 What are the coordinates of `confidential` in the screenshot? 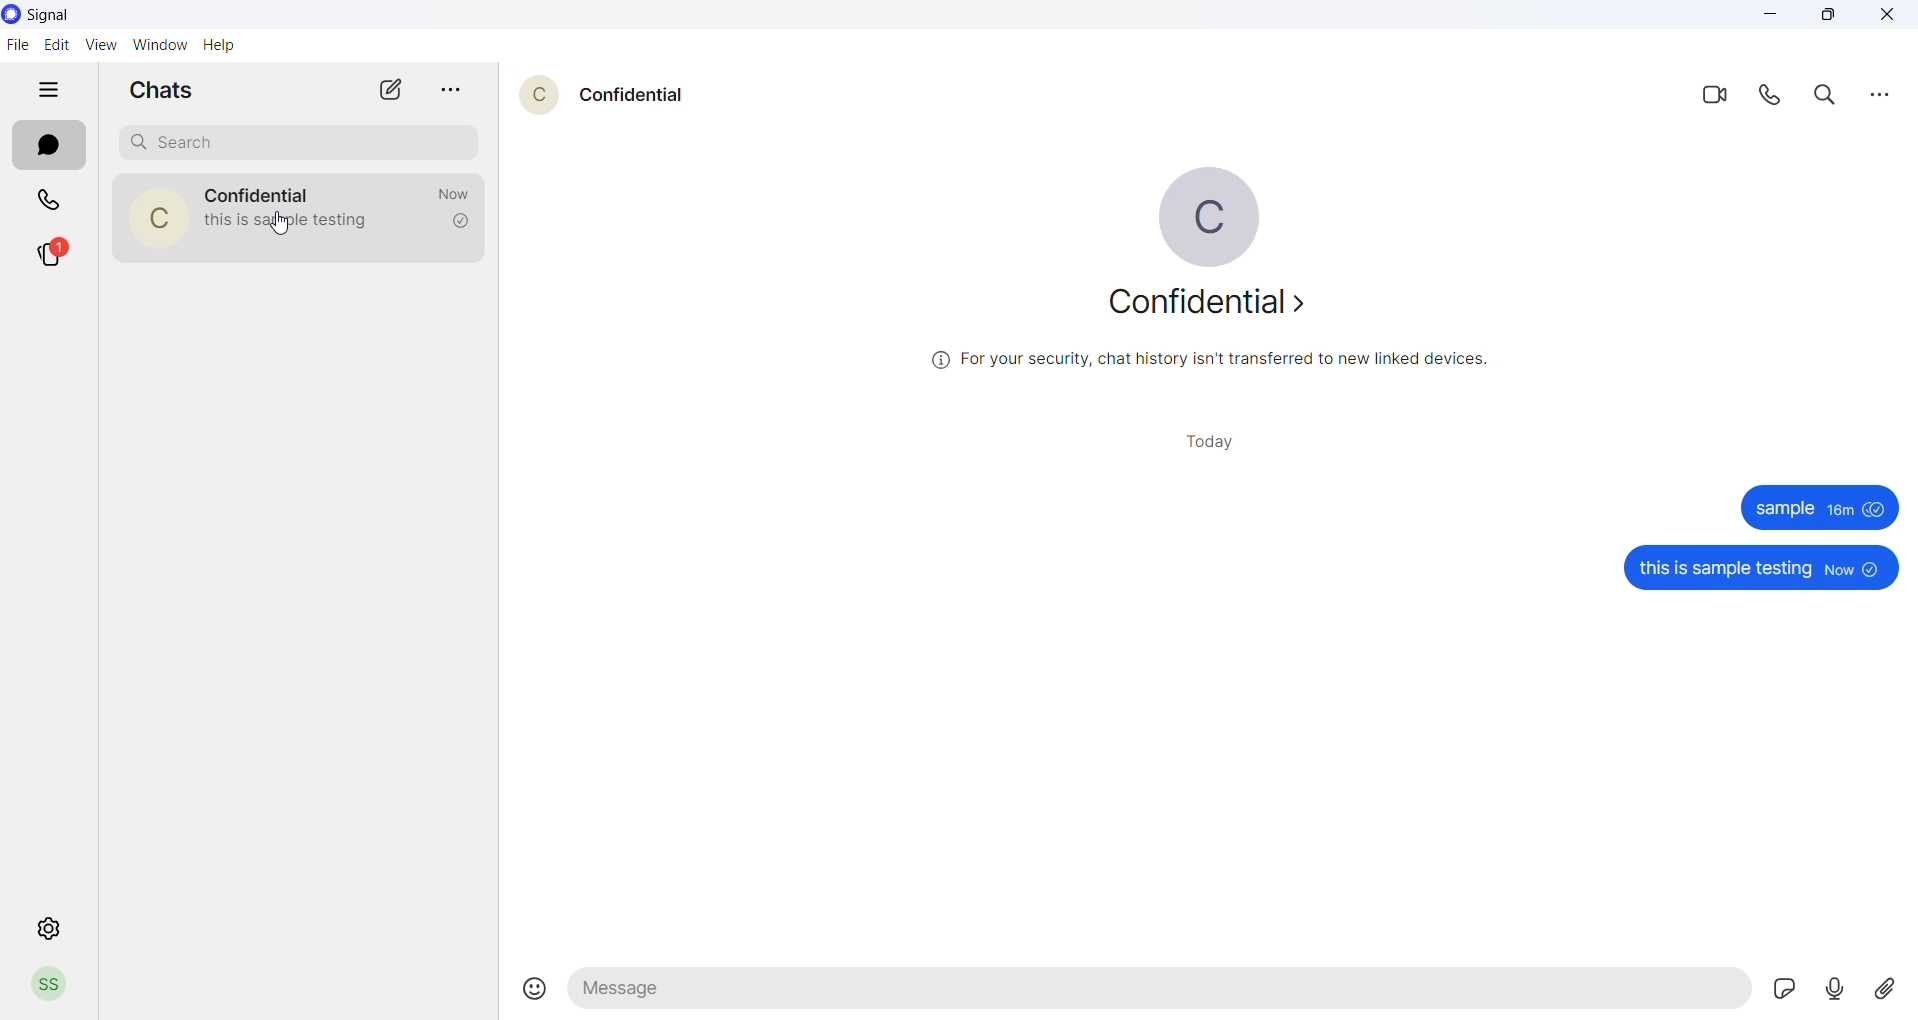 It's located at (1210, 304).